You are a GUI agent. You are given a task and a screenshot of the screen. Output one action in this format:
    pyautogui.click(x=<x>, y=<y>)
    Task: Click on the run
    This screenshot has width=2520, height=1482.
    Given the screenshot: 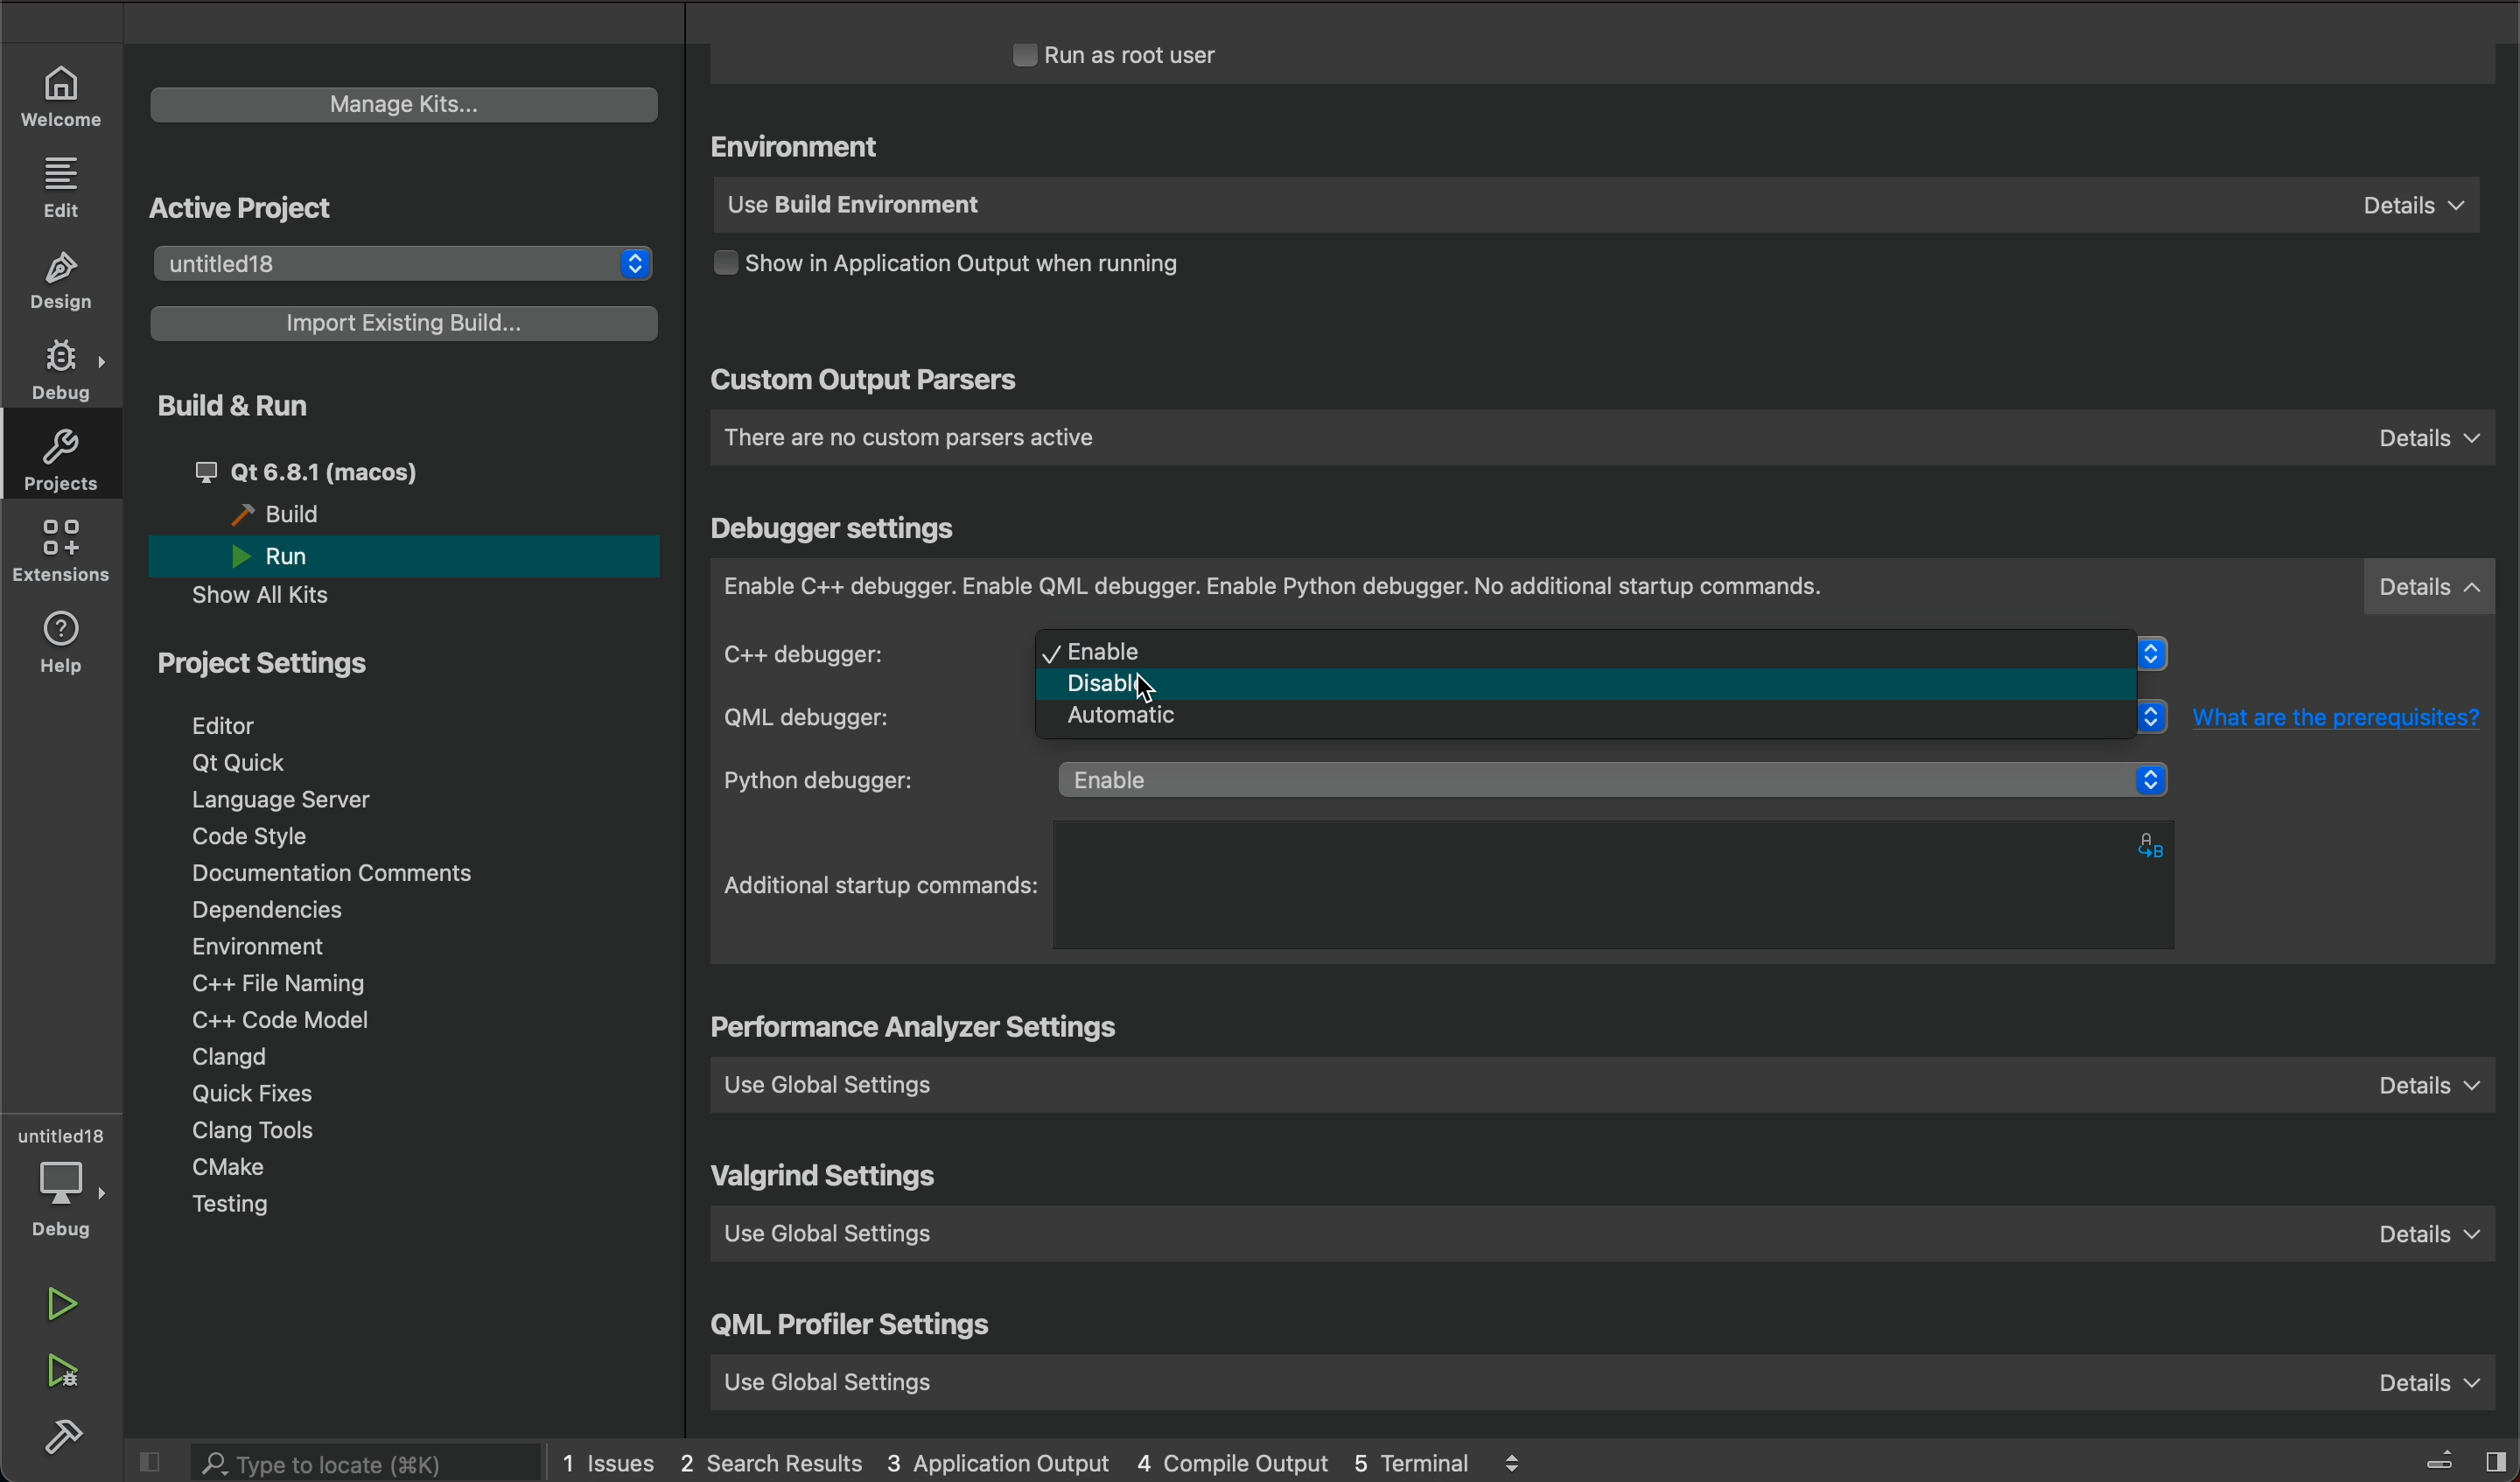 What is the action you would take?
    pyautogui.click(x=292, y=557)
    